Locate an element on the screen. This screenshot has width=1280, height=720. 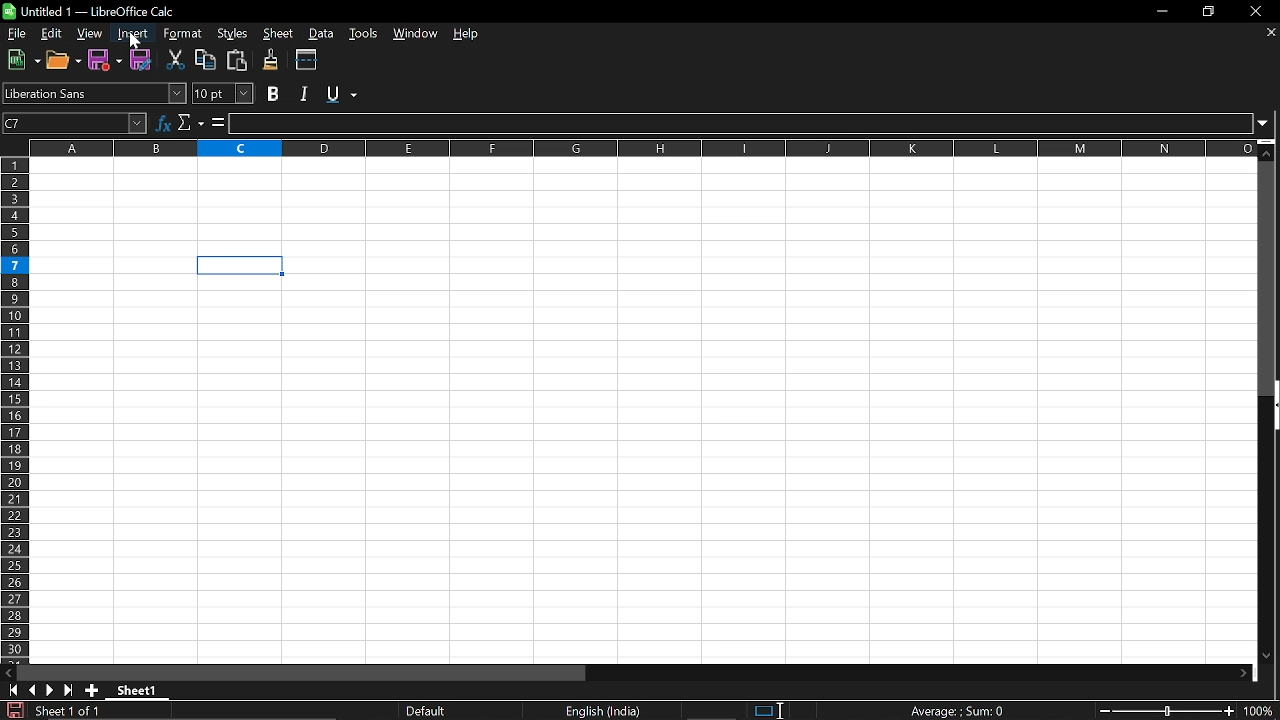
Font size is located at coordinates (226, 94).